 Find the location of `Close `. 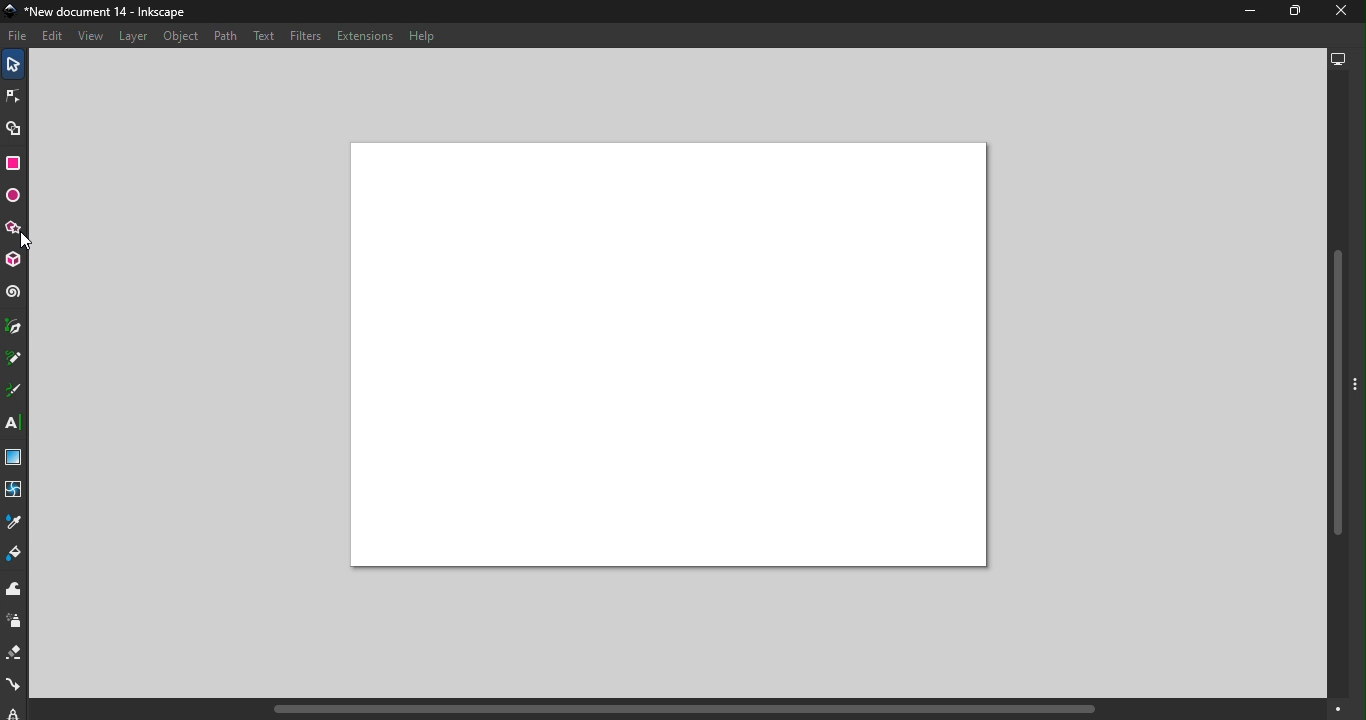

Close  is located at coordinates (1344, 10).